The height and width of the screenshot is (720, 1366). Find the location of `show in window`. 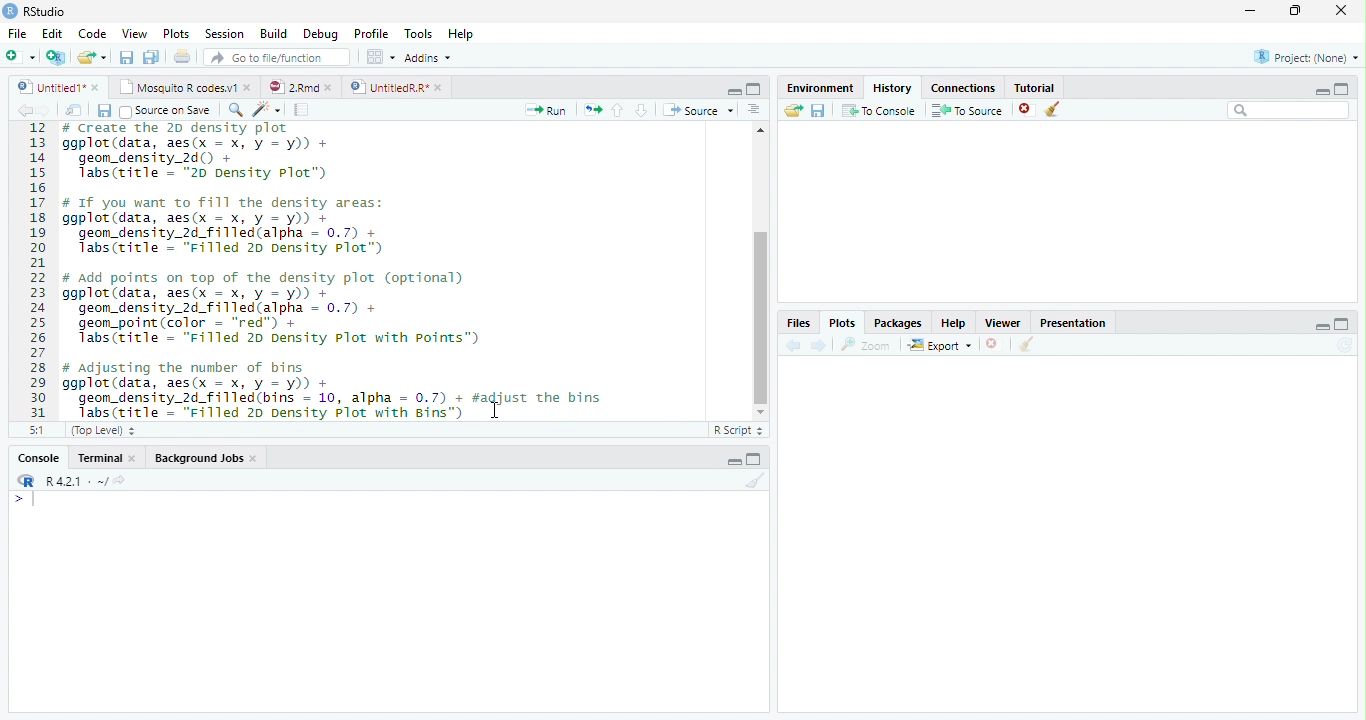

show in window is located at coordinates (75, 111).